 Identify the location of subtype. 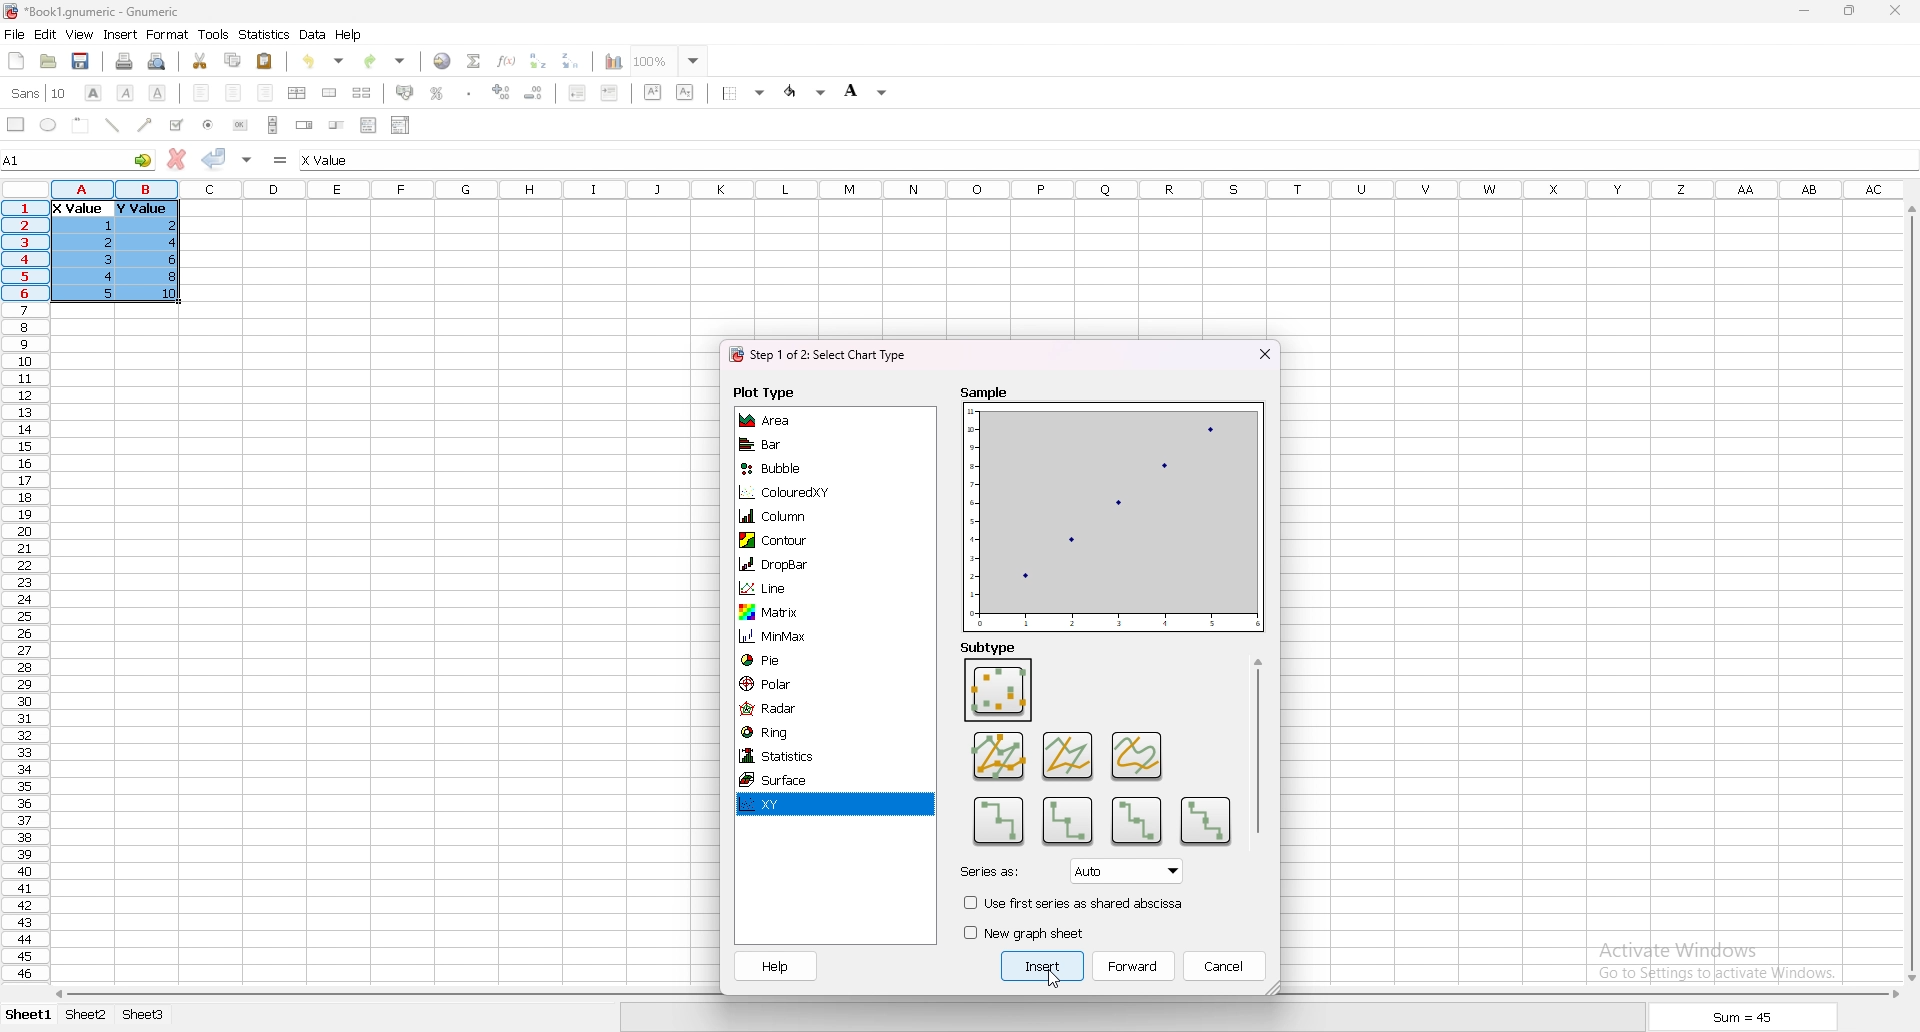
(1000, 754).